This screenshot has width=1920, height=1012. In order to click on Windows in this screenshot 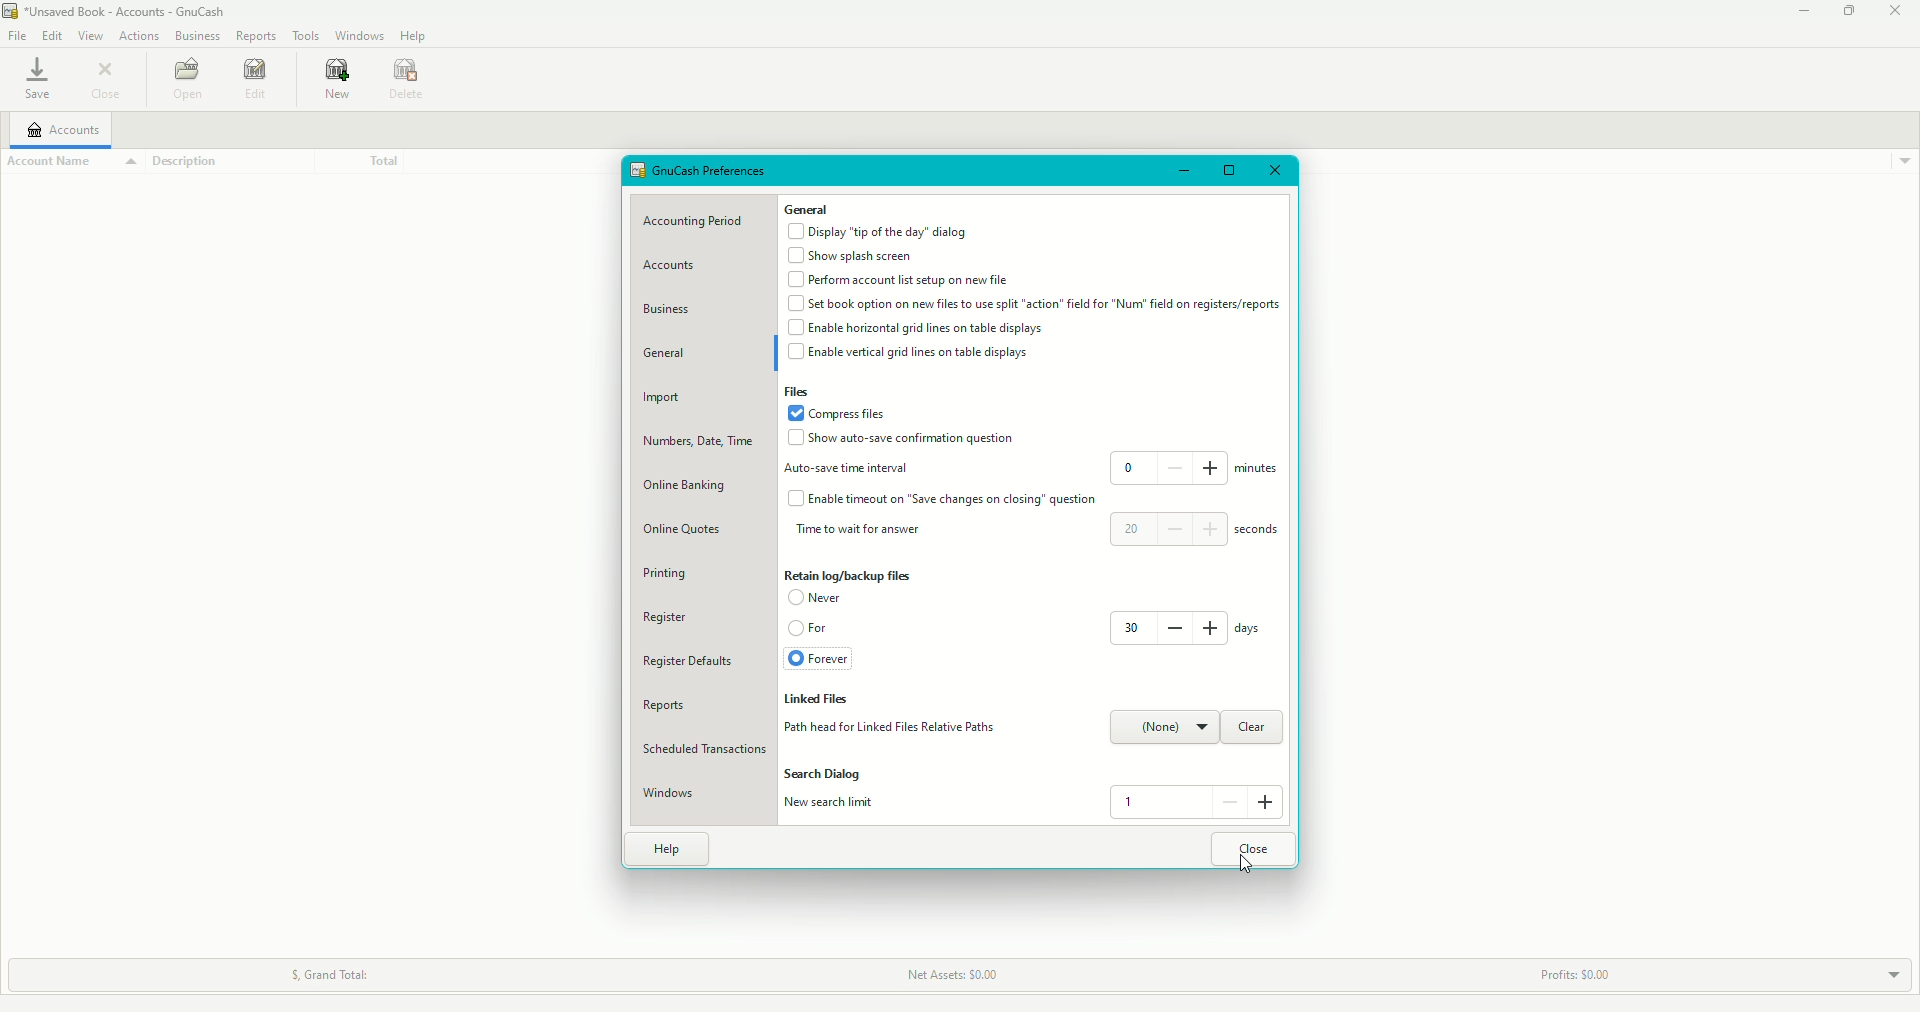, I will do `click(363, 35)`.